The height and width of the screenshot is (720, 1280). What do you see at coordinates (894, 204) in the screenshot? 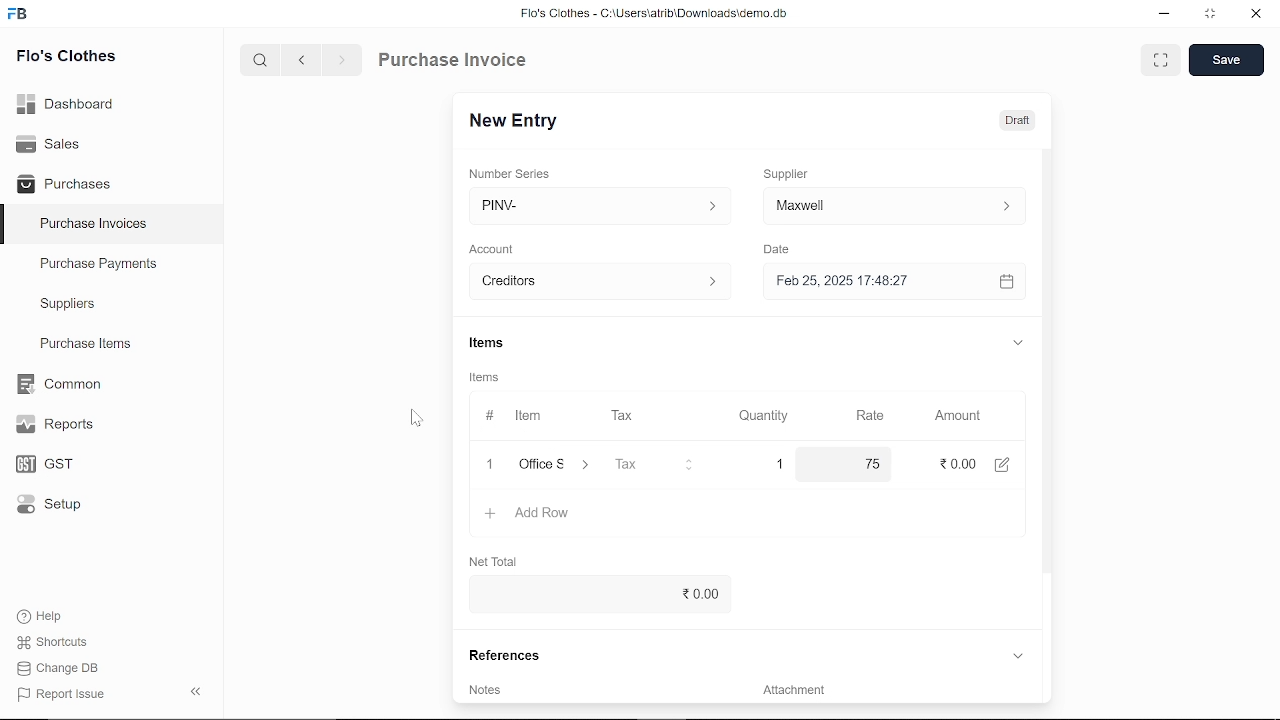
I see `input ‘Supplier` at bounding box center [894, 204].